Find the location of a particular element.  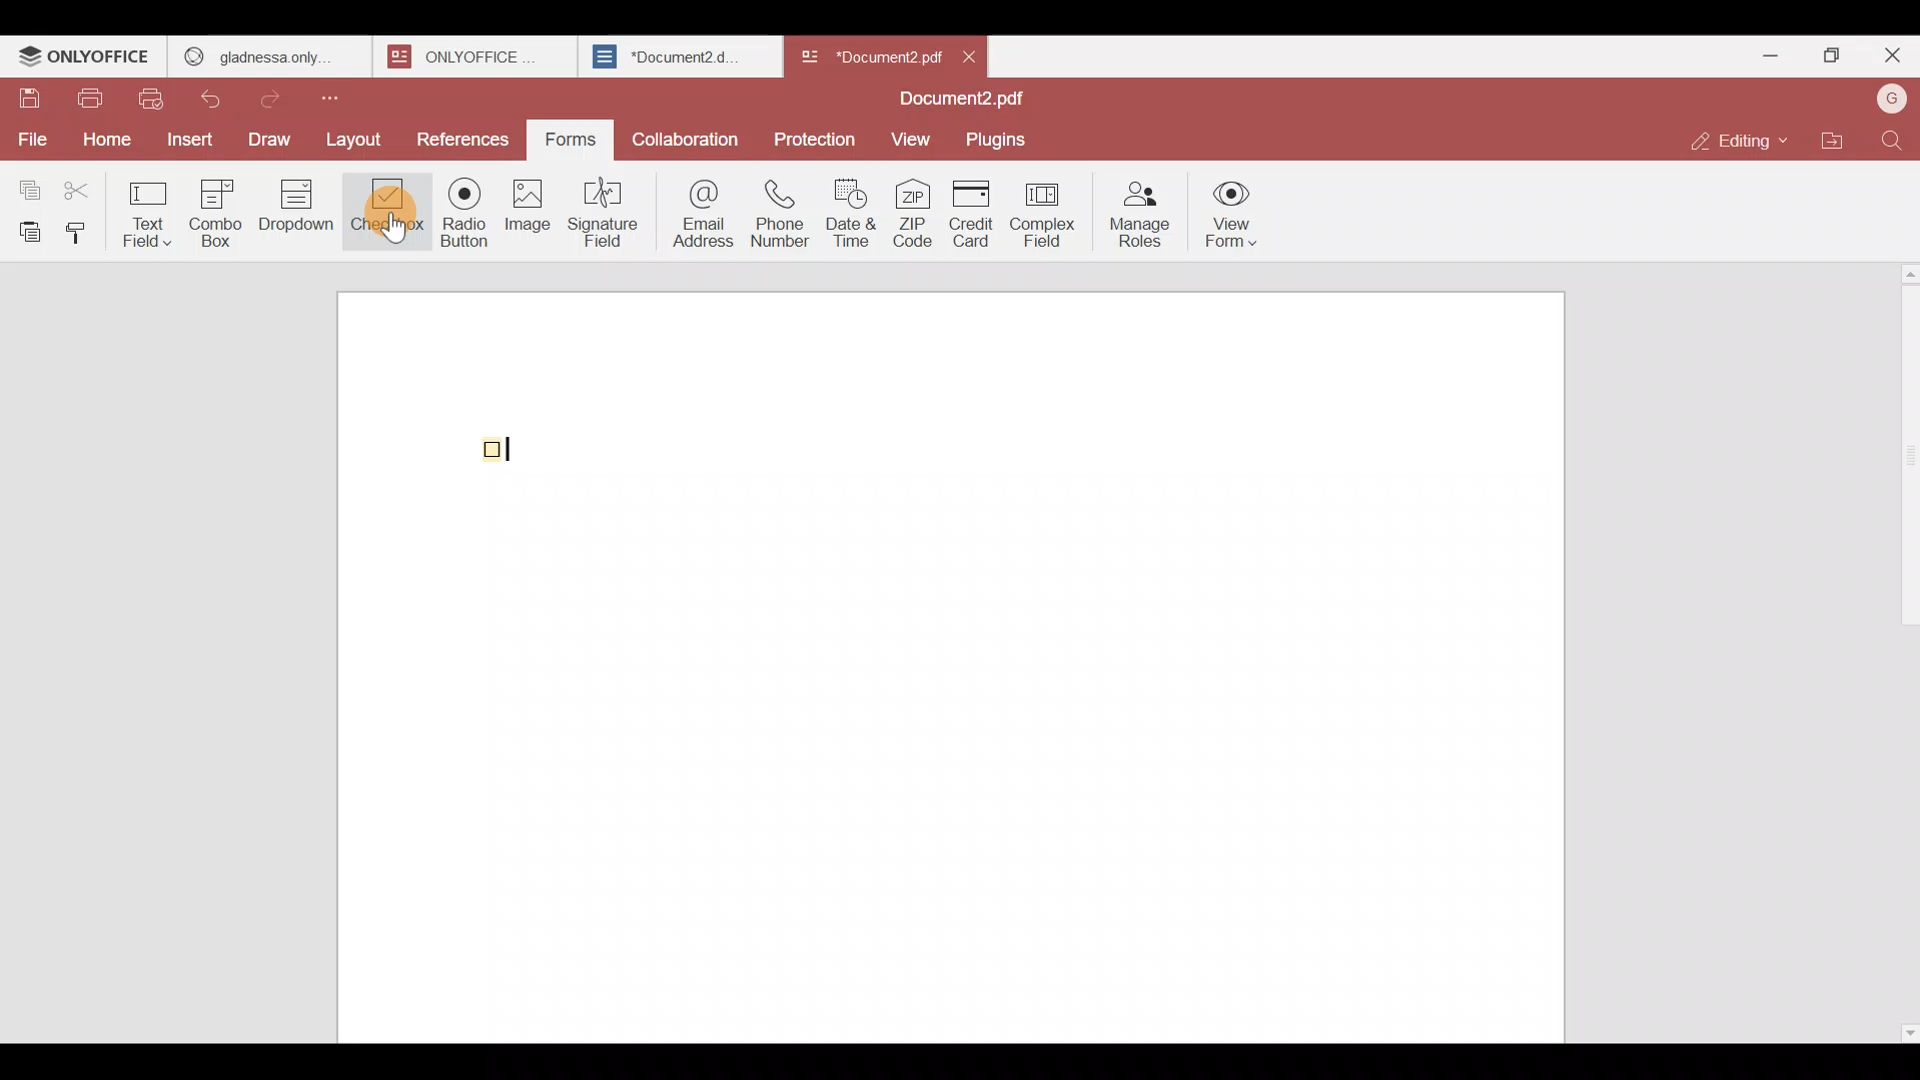

View is located at coordinates (914, 139).